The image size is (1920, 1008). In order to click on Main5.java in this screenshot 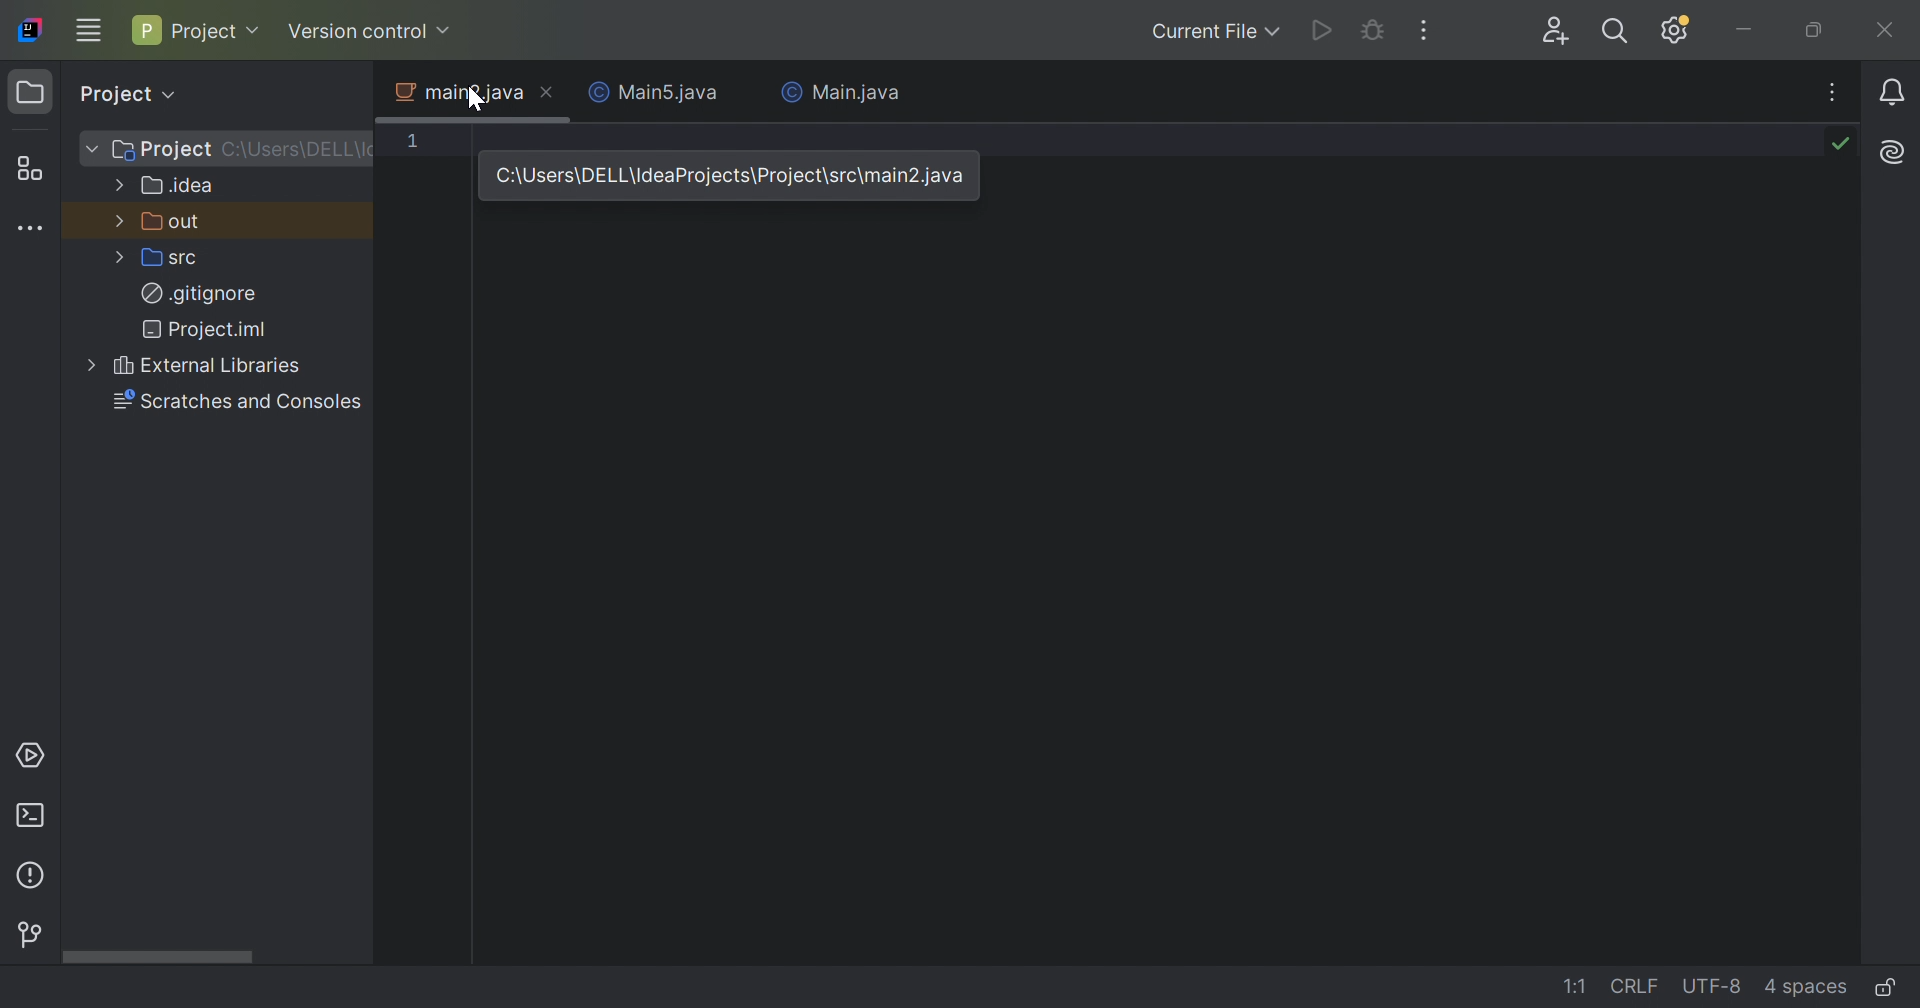, I will do `click(655, 91)`.